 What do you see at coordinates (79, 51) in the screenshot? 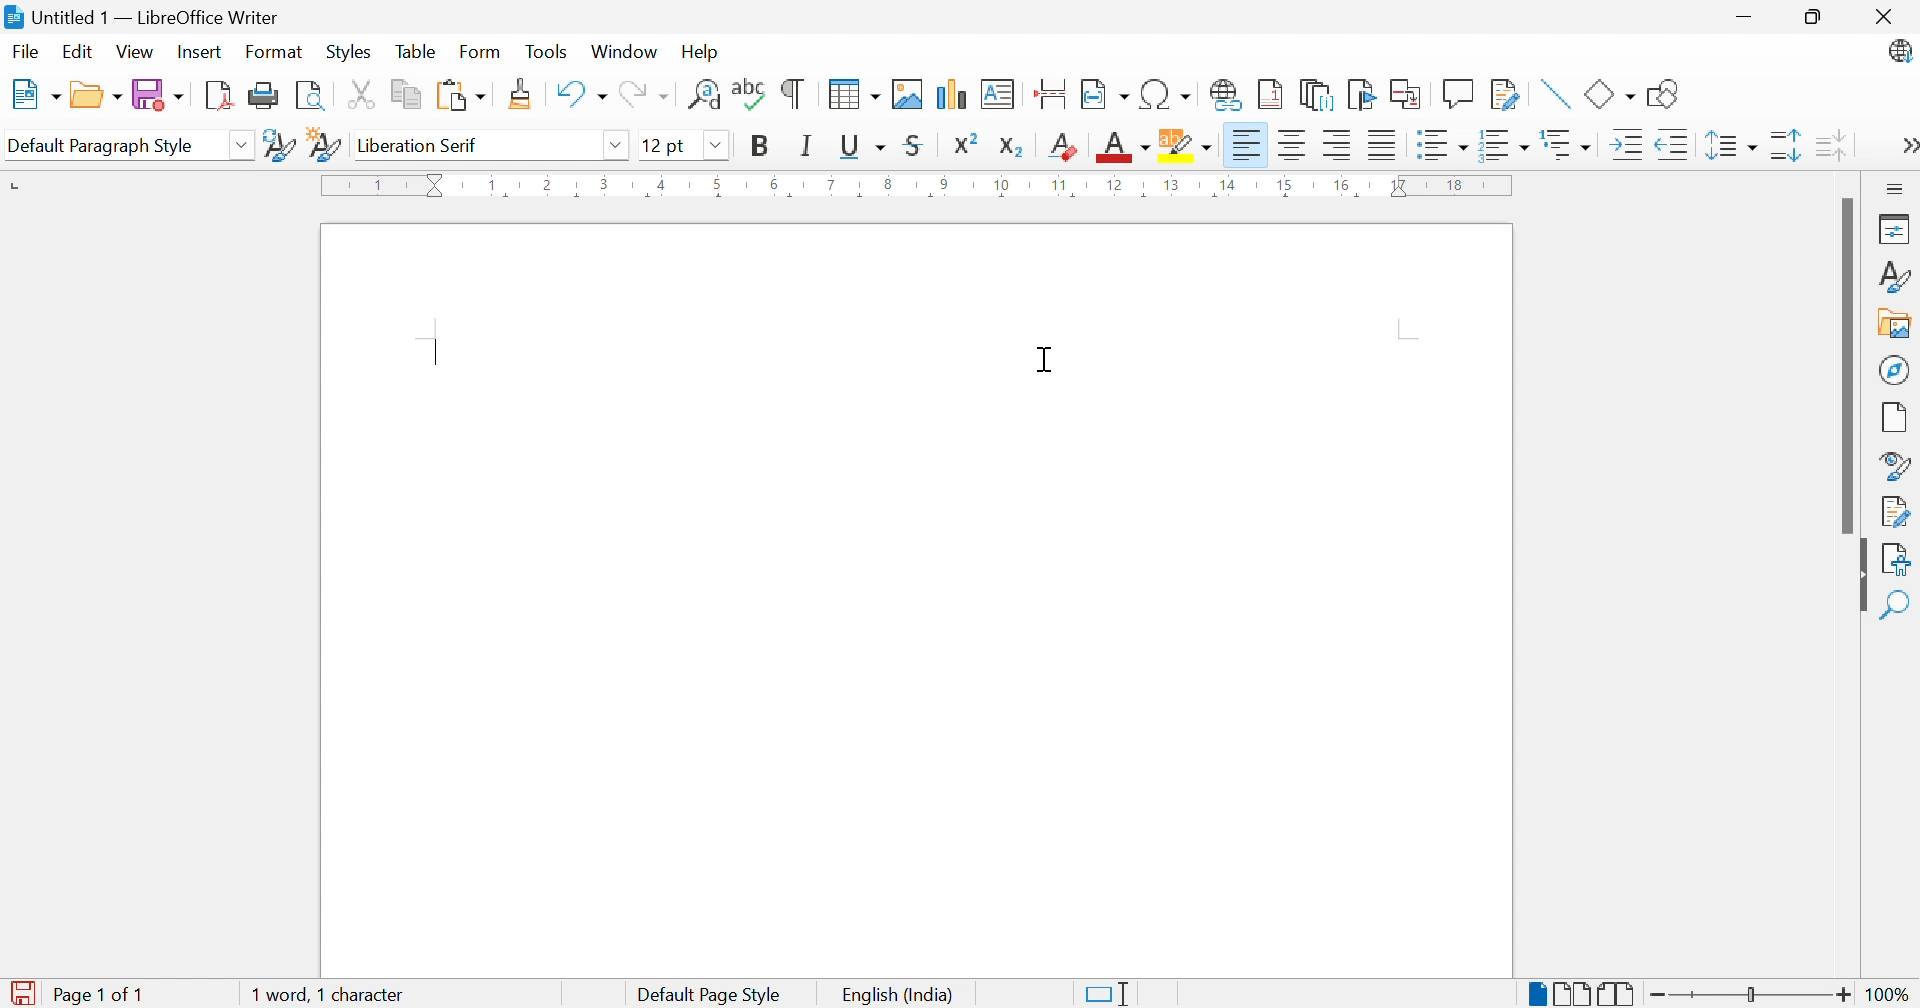
I see `Edit` at bounding box center [79, 51].